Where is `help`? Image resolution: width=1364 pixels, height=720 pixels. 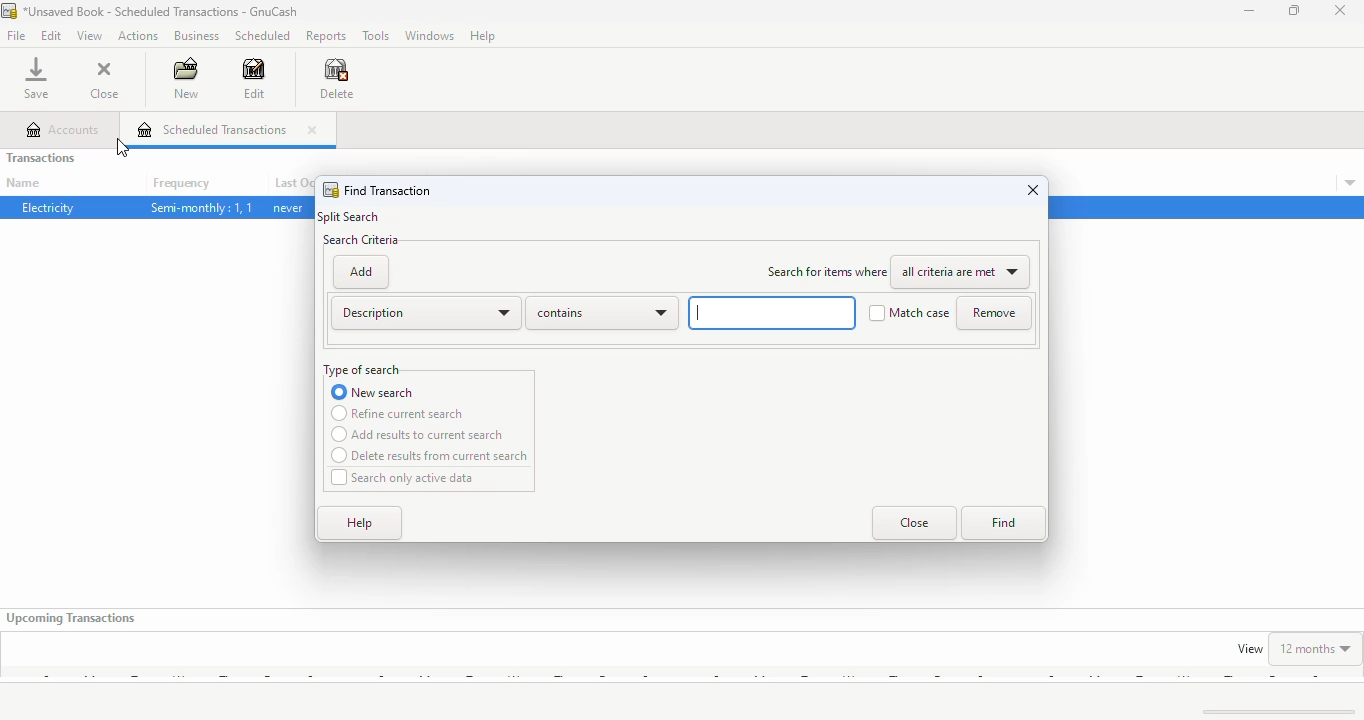
help is located at coordinates (483, 36).